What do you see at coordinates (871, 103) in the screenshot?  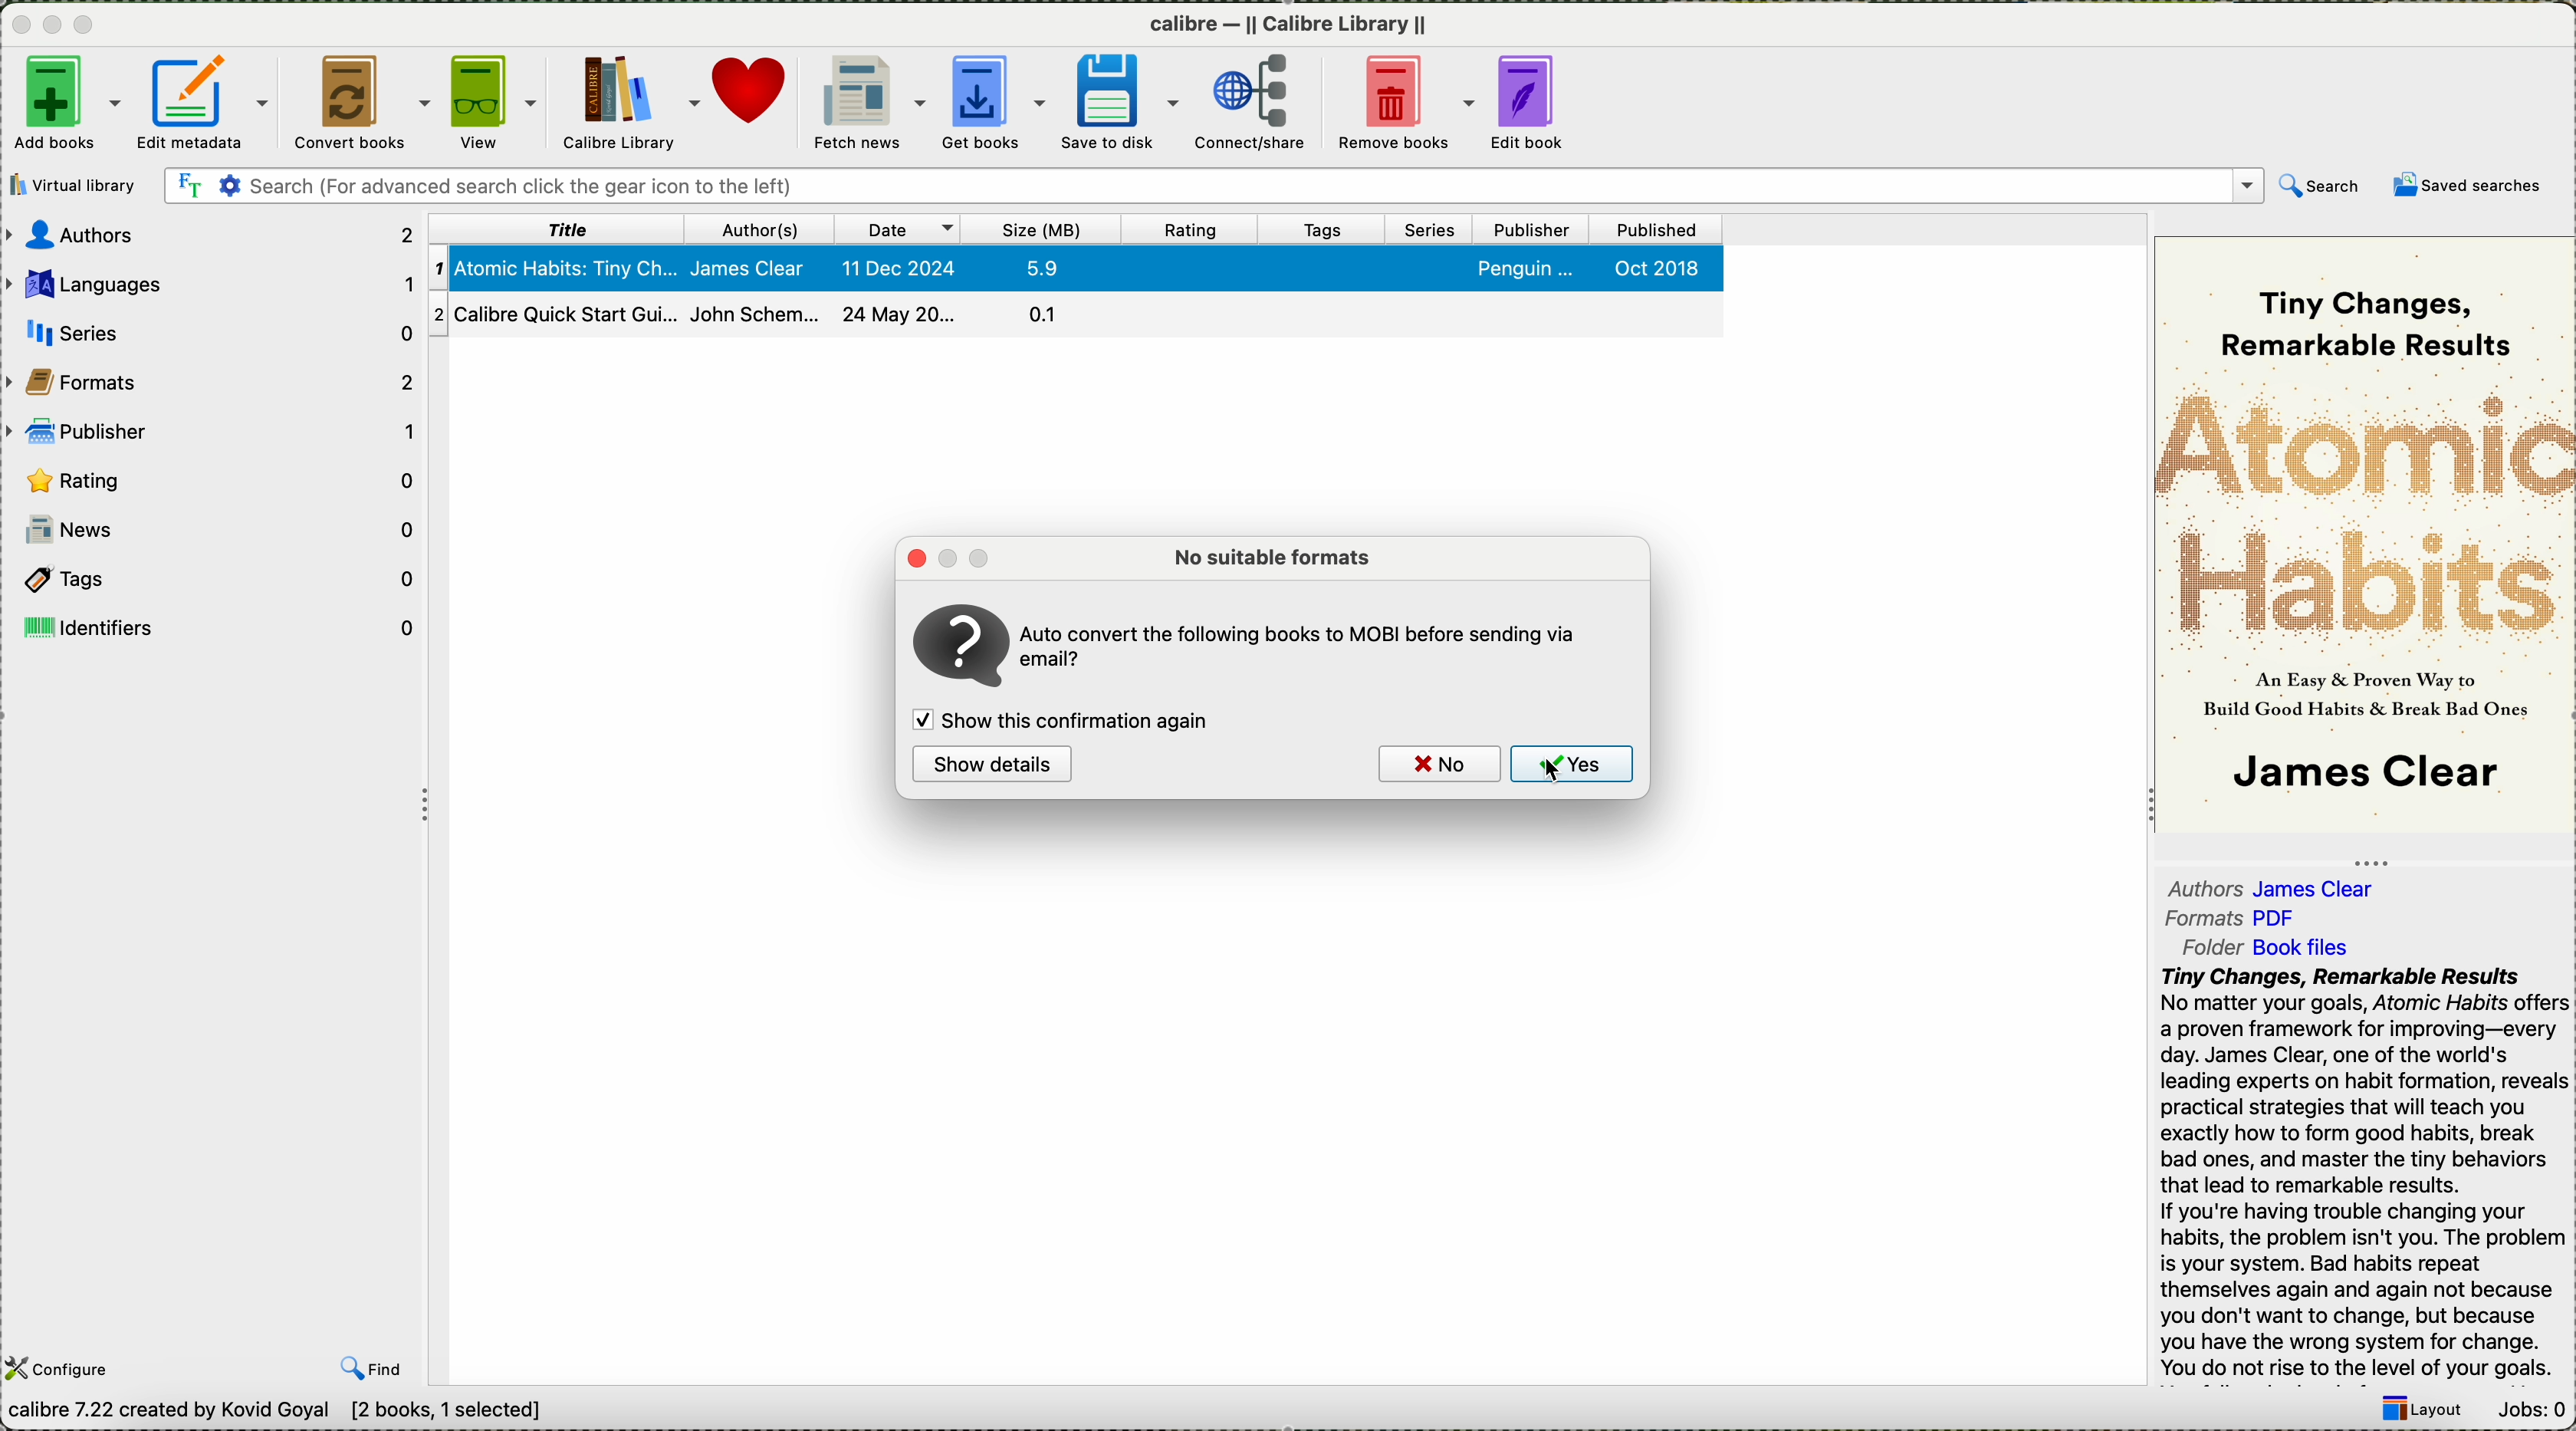 I see `fetch news` at bounding box center [871, 103].